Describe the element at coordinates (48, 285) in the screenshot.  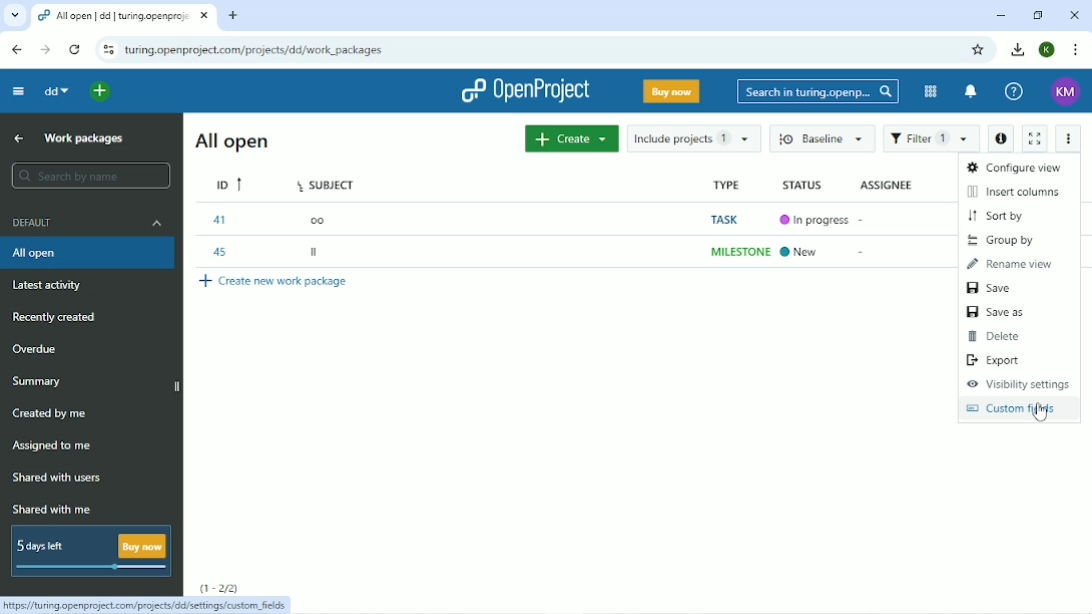
I see `Latest activity` at that location.